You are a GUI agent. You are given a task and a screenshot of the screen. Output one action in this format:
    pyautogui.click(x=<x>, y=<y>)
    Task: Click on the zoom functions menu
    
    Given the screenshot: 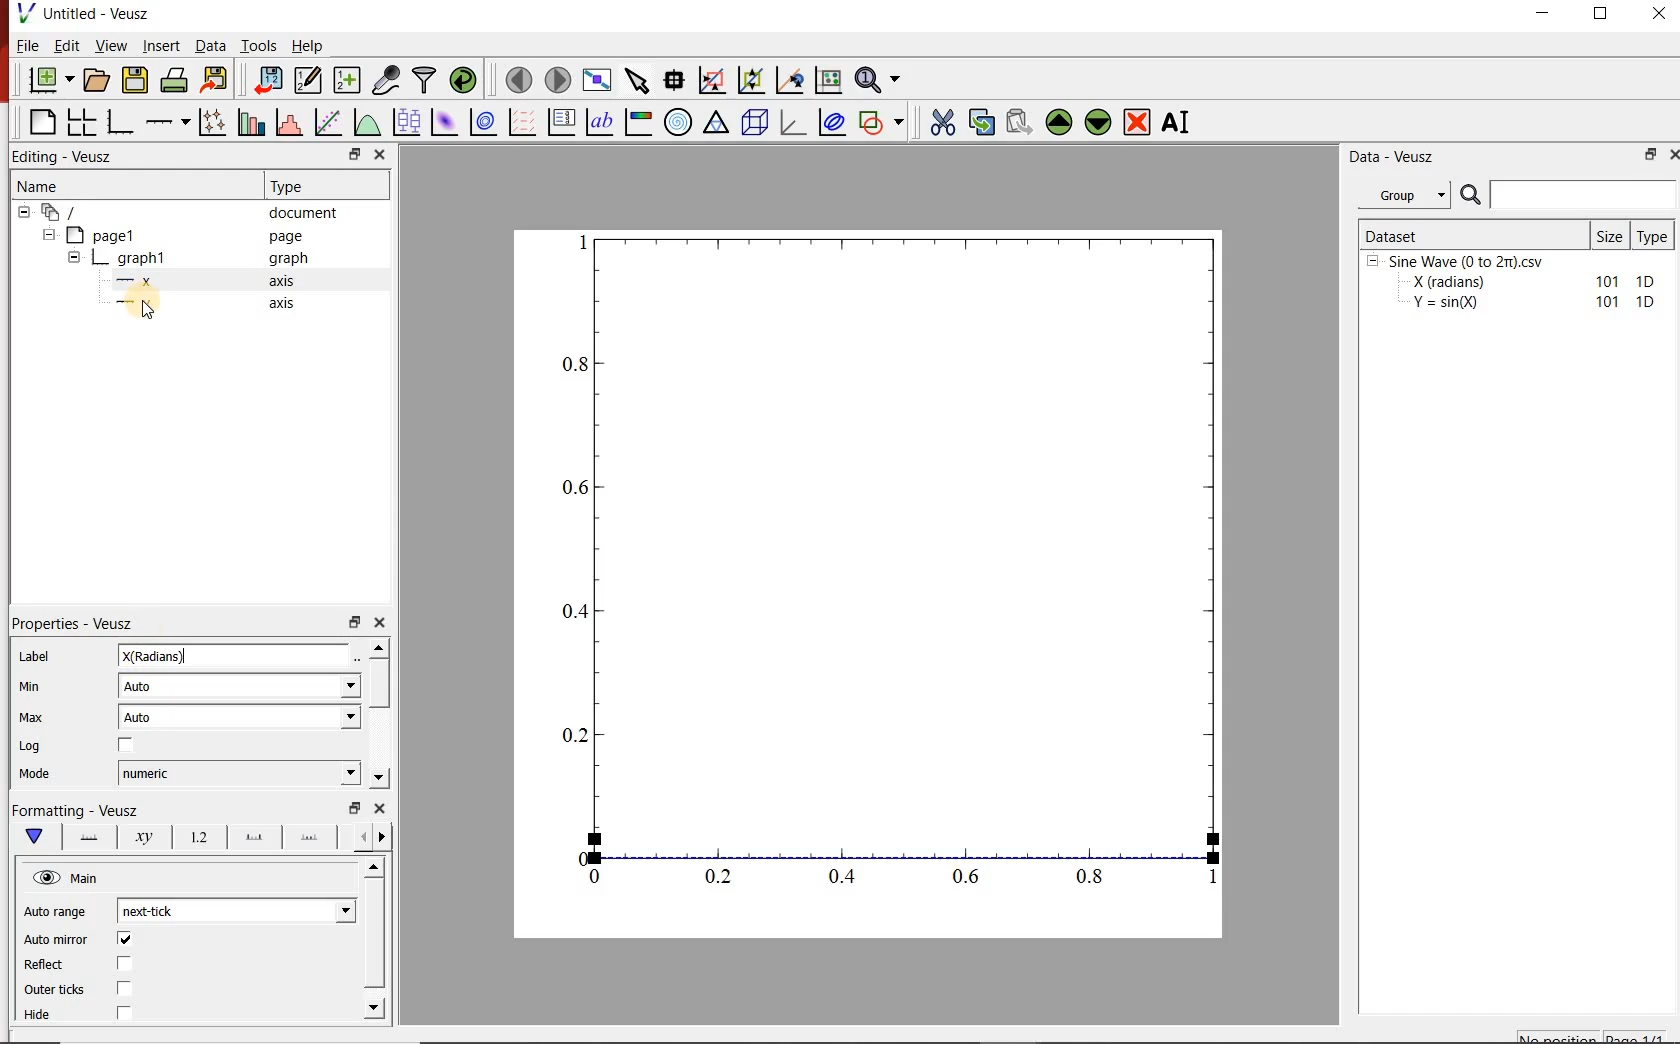 What is the action you would take?
    pyautogui.click(x=880, y=77)
    